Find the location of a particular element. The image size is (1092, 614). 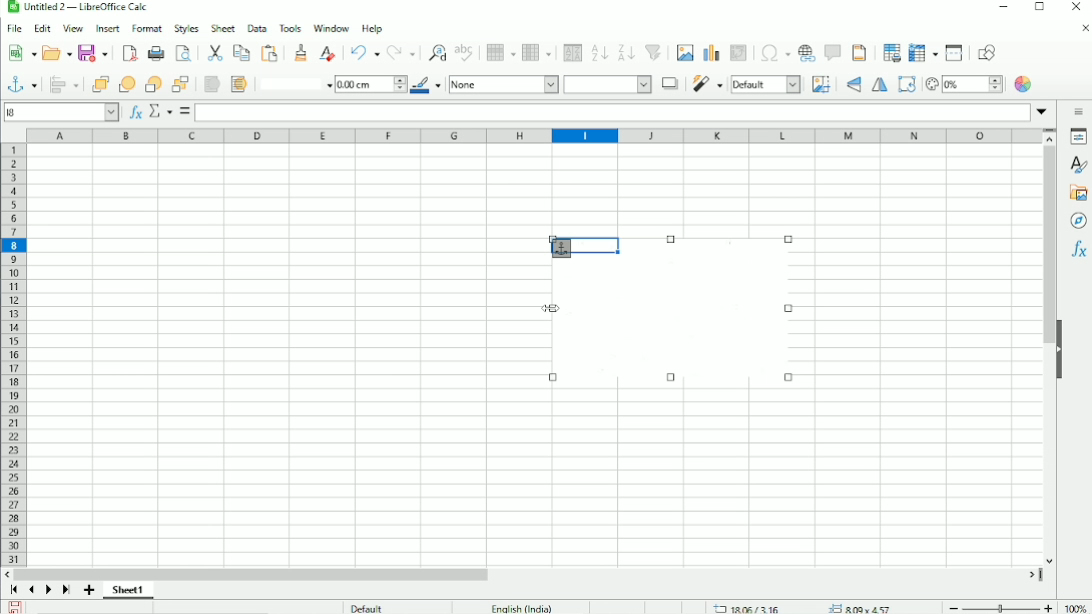

Zoom factor is located at coordinates (1073, 606).